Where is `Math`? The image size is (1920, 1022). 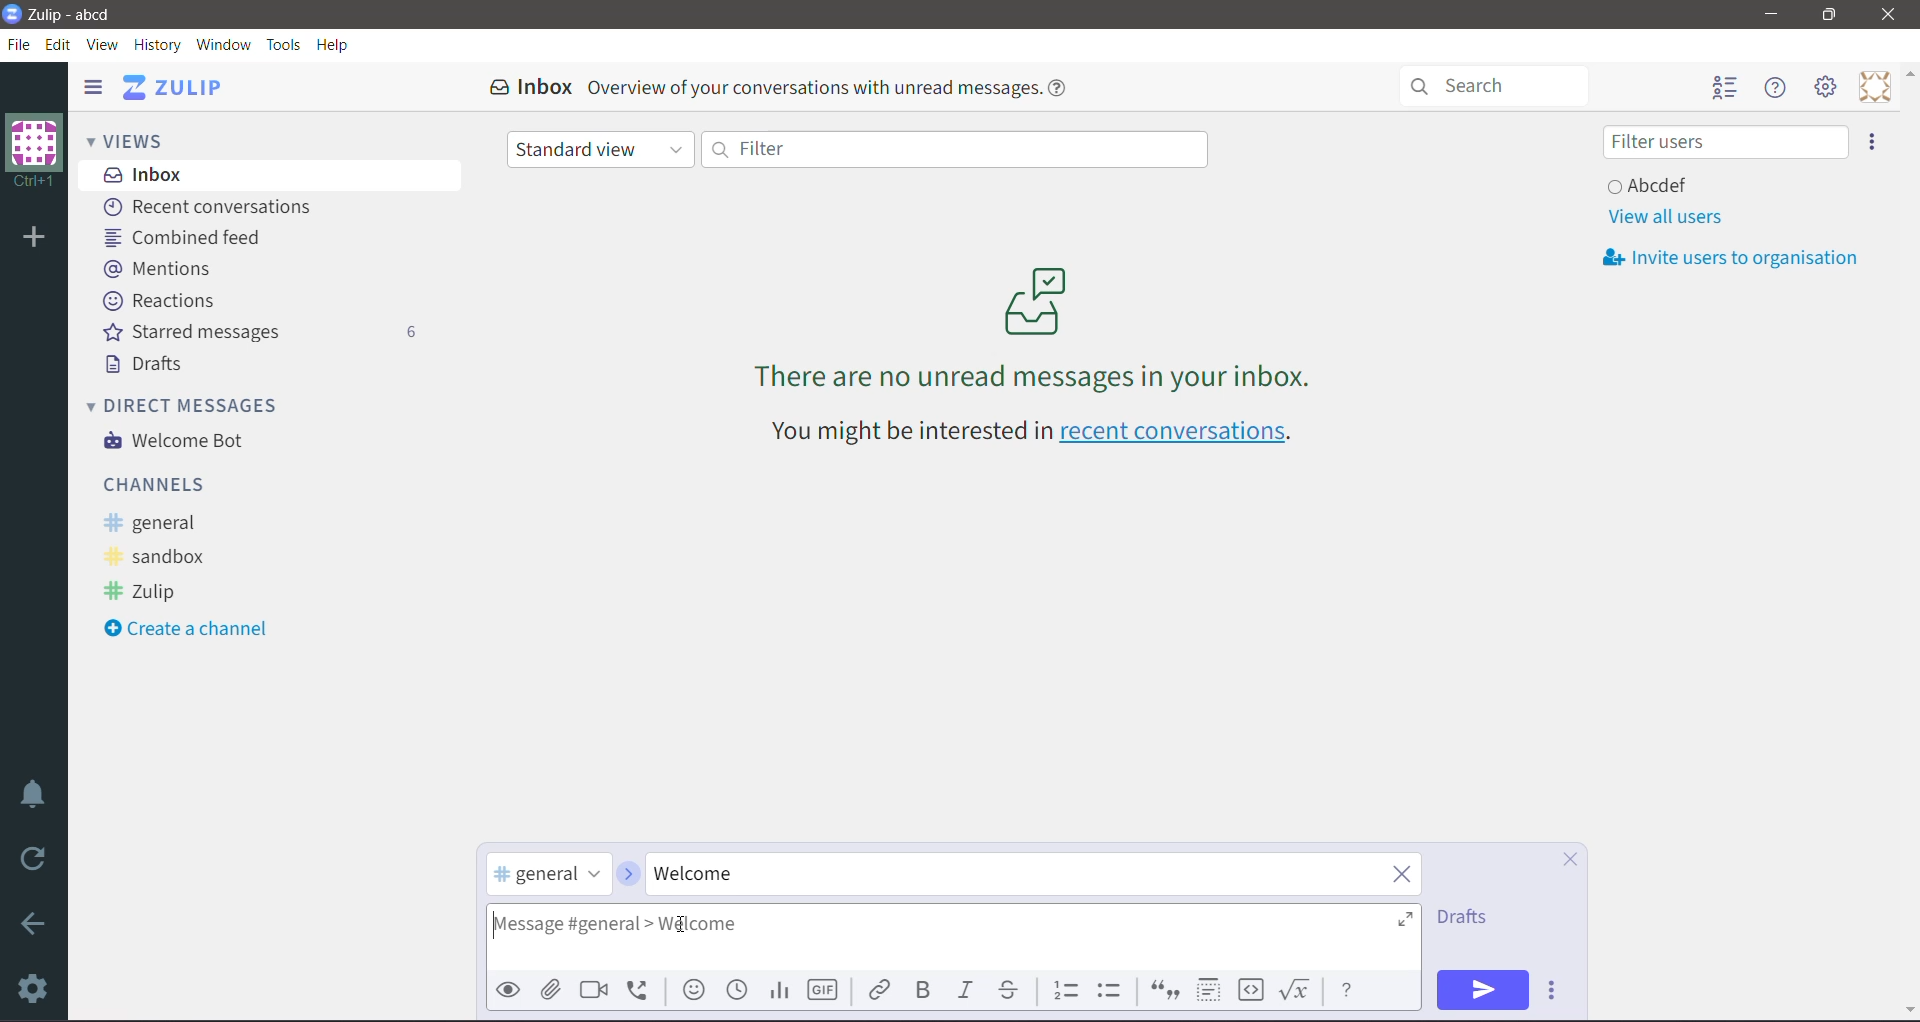
Math is located at coordinates (1298, 990).